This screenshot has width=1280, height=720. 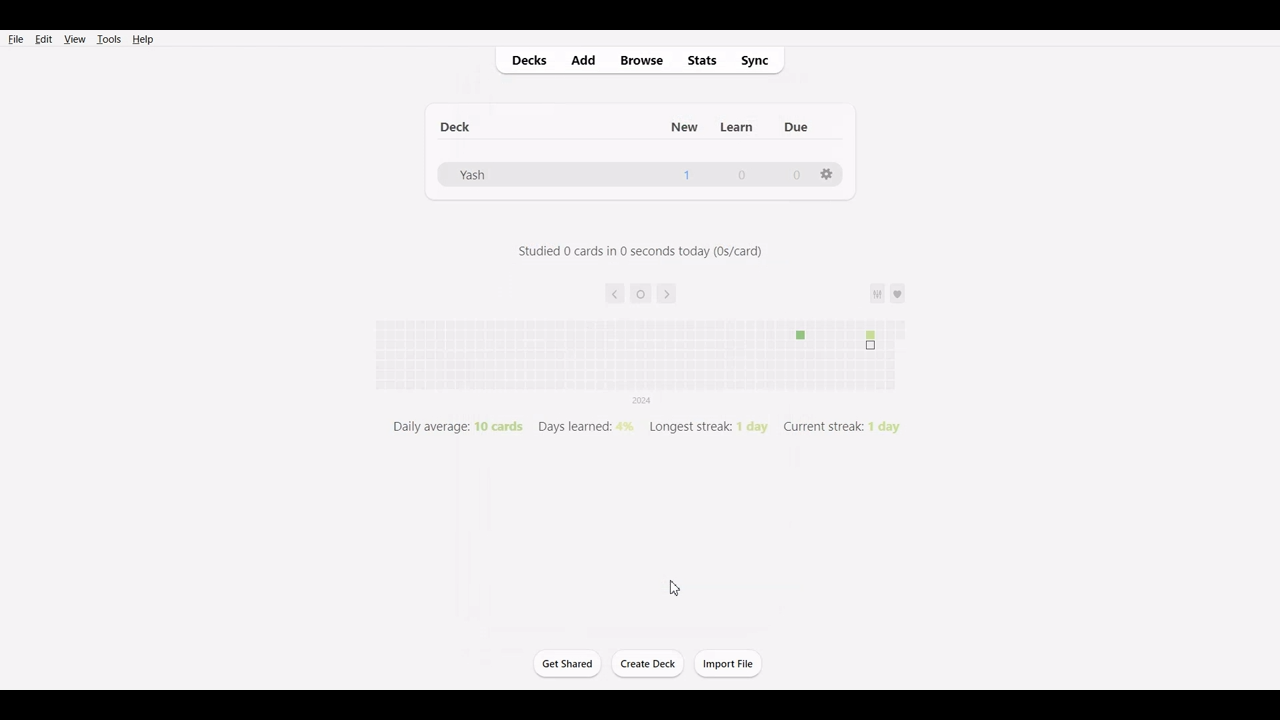 What do you see at coordinates (587, 59) in the screenshot?
I see `Add` at bounding box center [587, 59].